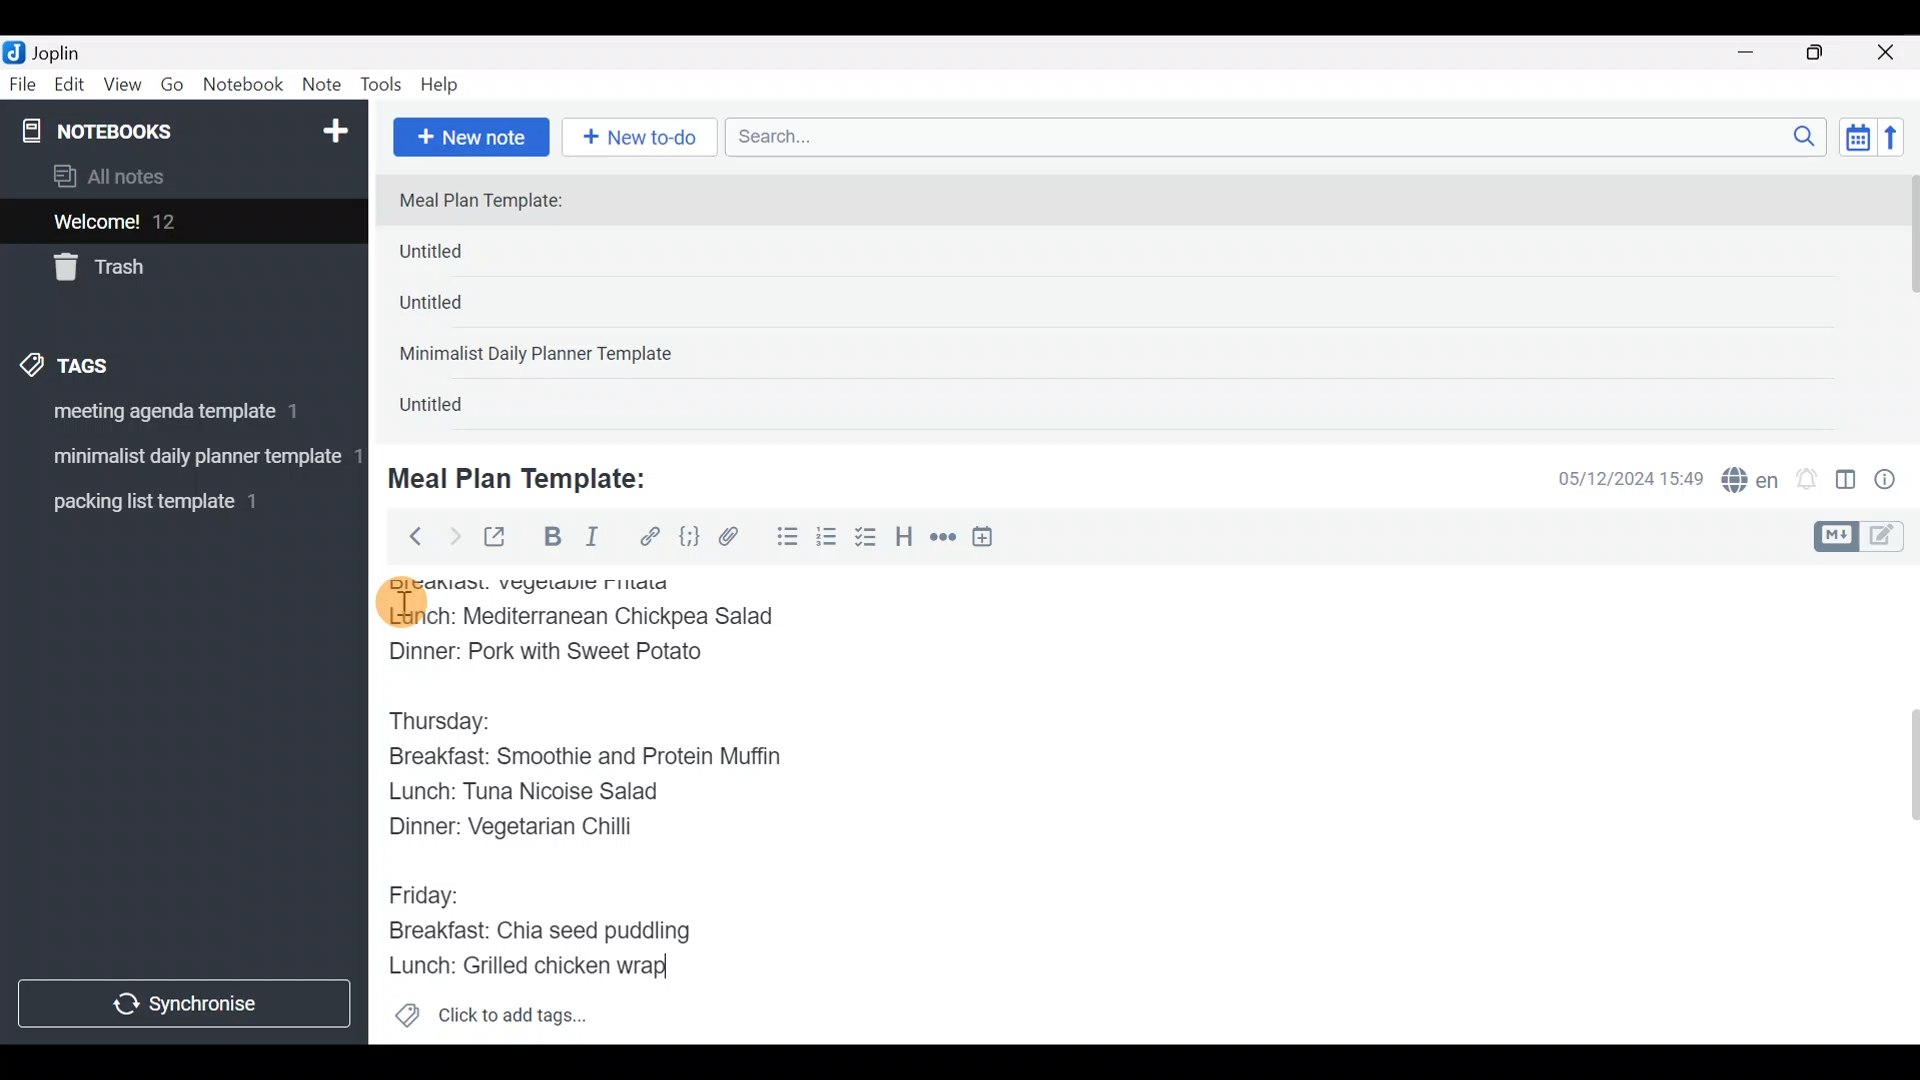  I want to click on Close, so click(1889, 54).